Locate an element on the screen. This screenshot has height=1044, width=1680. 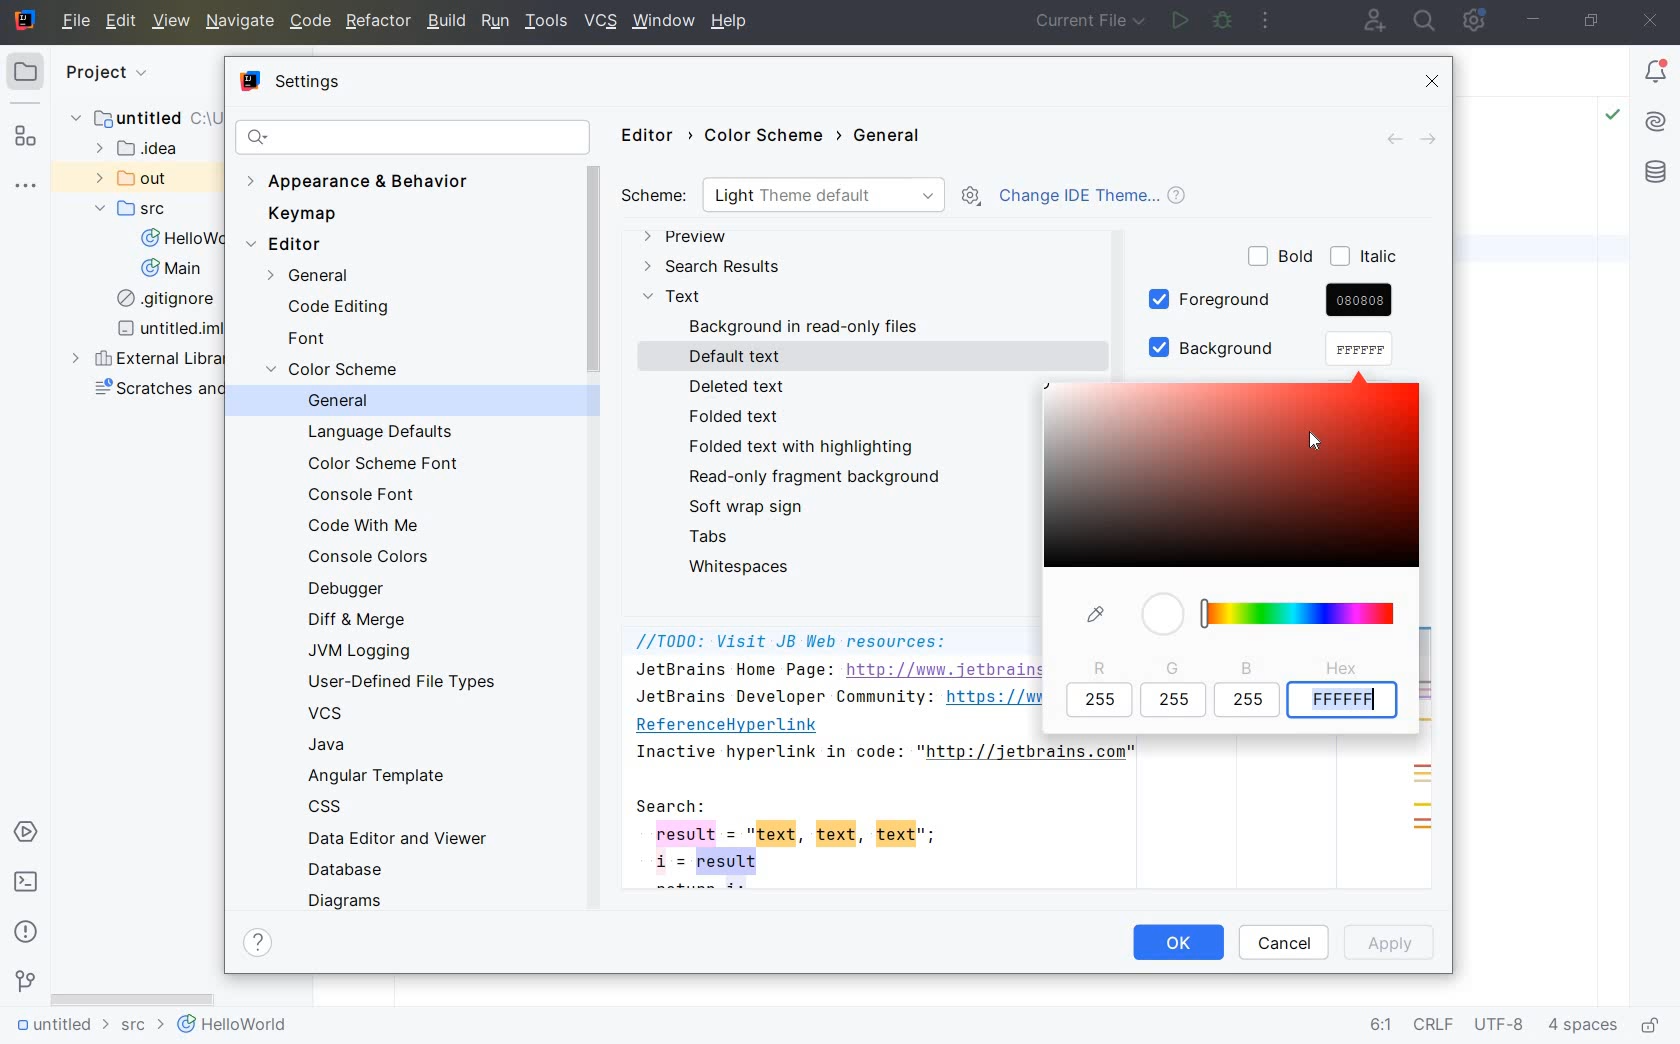
FOLDED TEXT WITH HIGHLIGHTING is located at coordinates (803, 447).